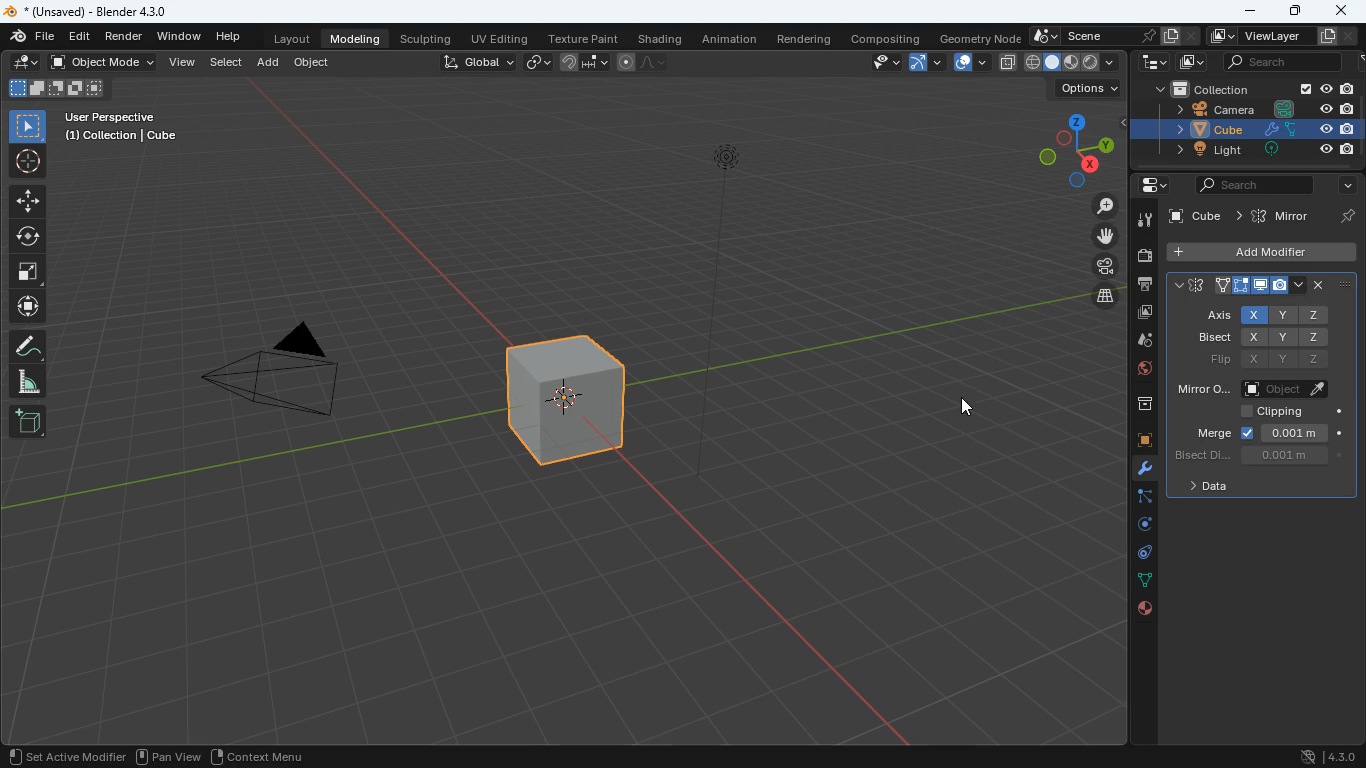 The image size is (1366, 768). What do you see at coordinates (1322, 149) in the screenshot?
I see `` at bounding box center [1322, 149].